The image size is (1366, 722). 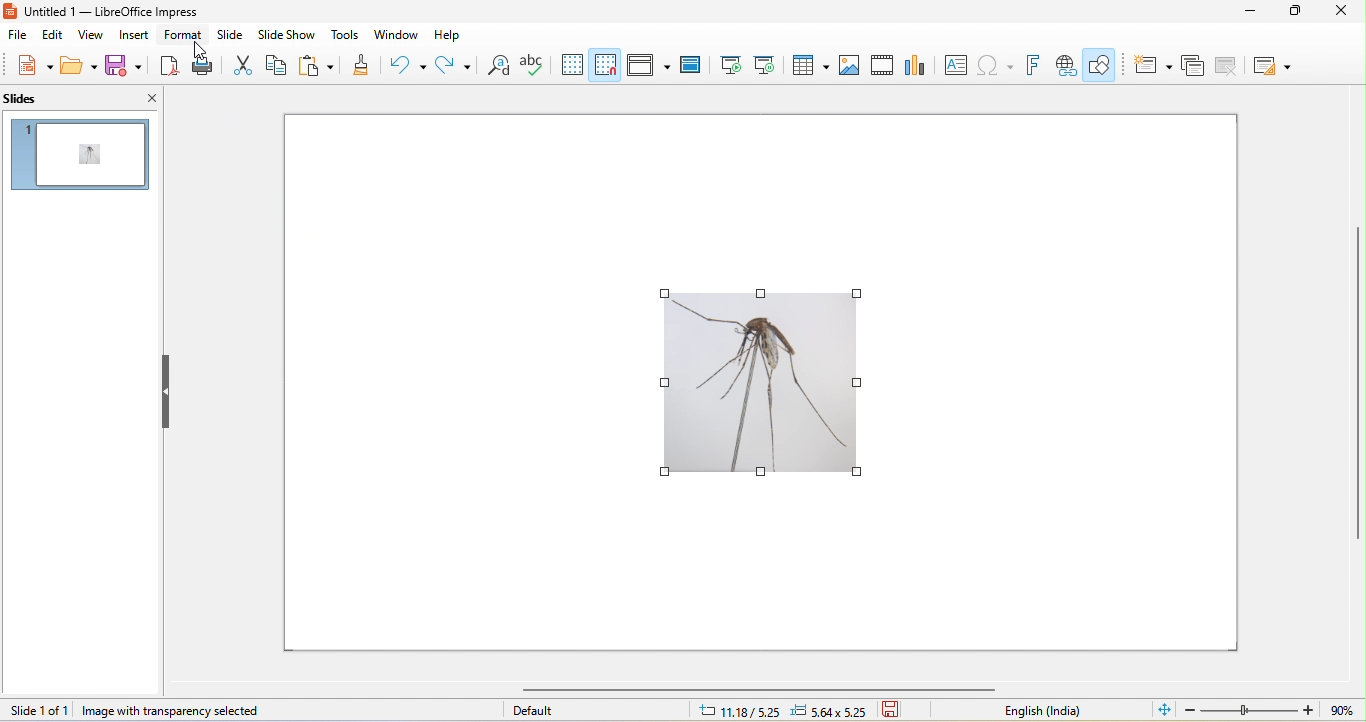 I want to click on slide 1 of 1, so click(x=38, y=710).